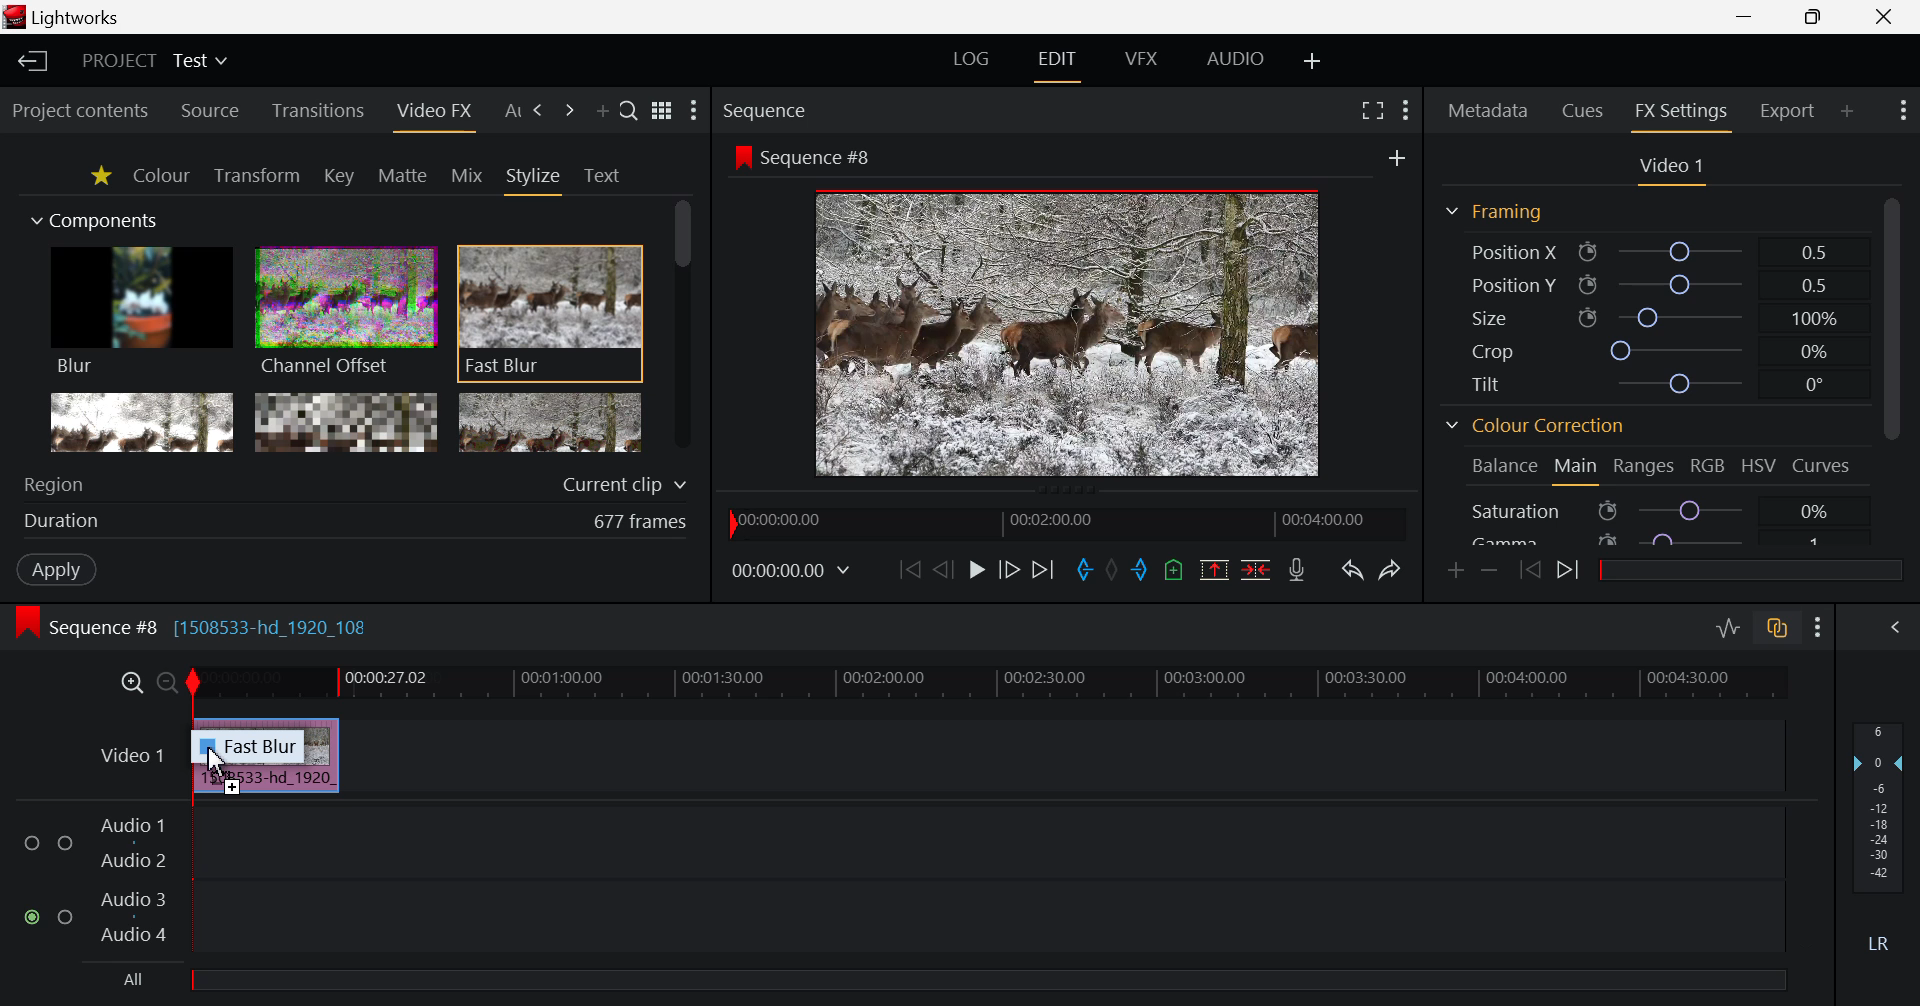 The width and height of the screenshot is (1920, 1006). Describe the element at coordinates (1879, 841) in the screenshot. I see `Decibel Level` at that location.